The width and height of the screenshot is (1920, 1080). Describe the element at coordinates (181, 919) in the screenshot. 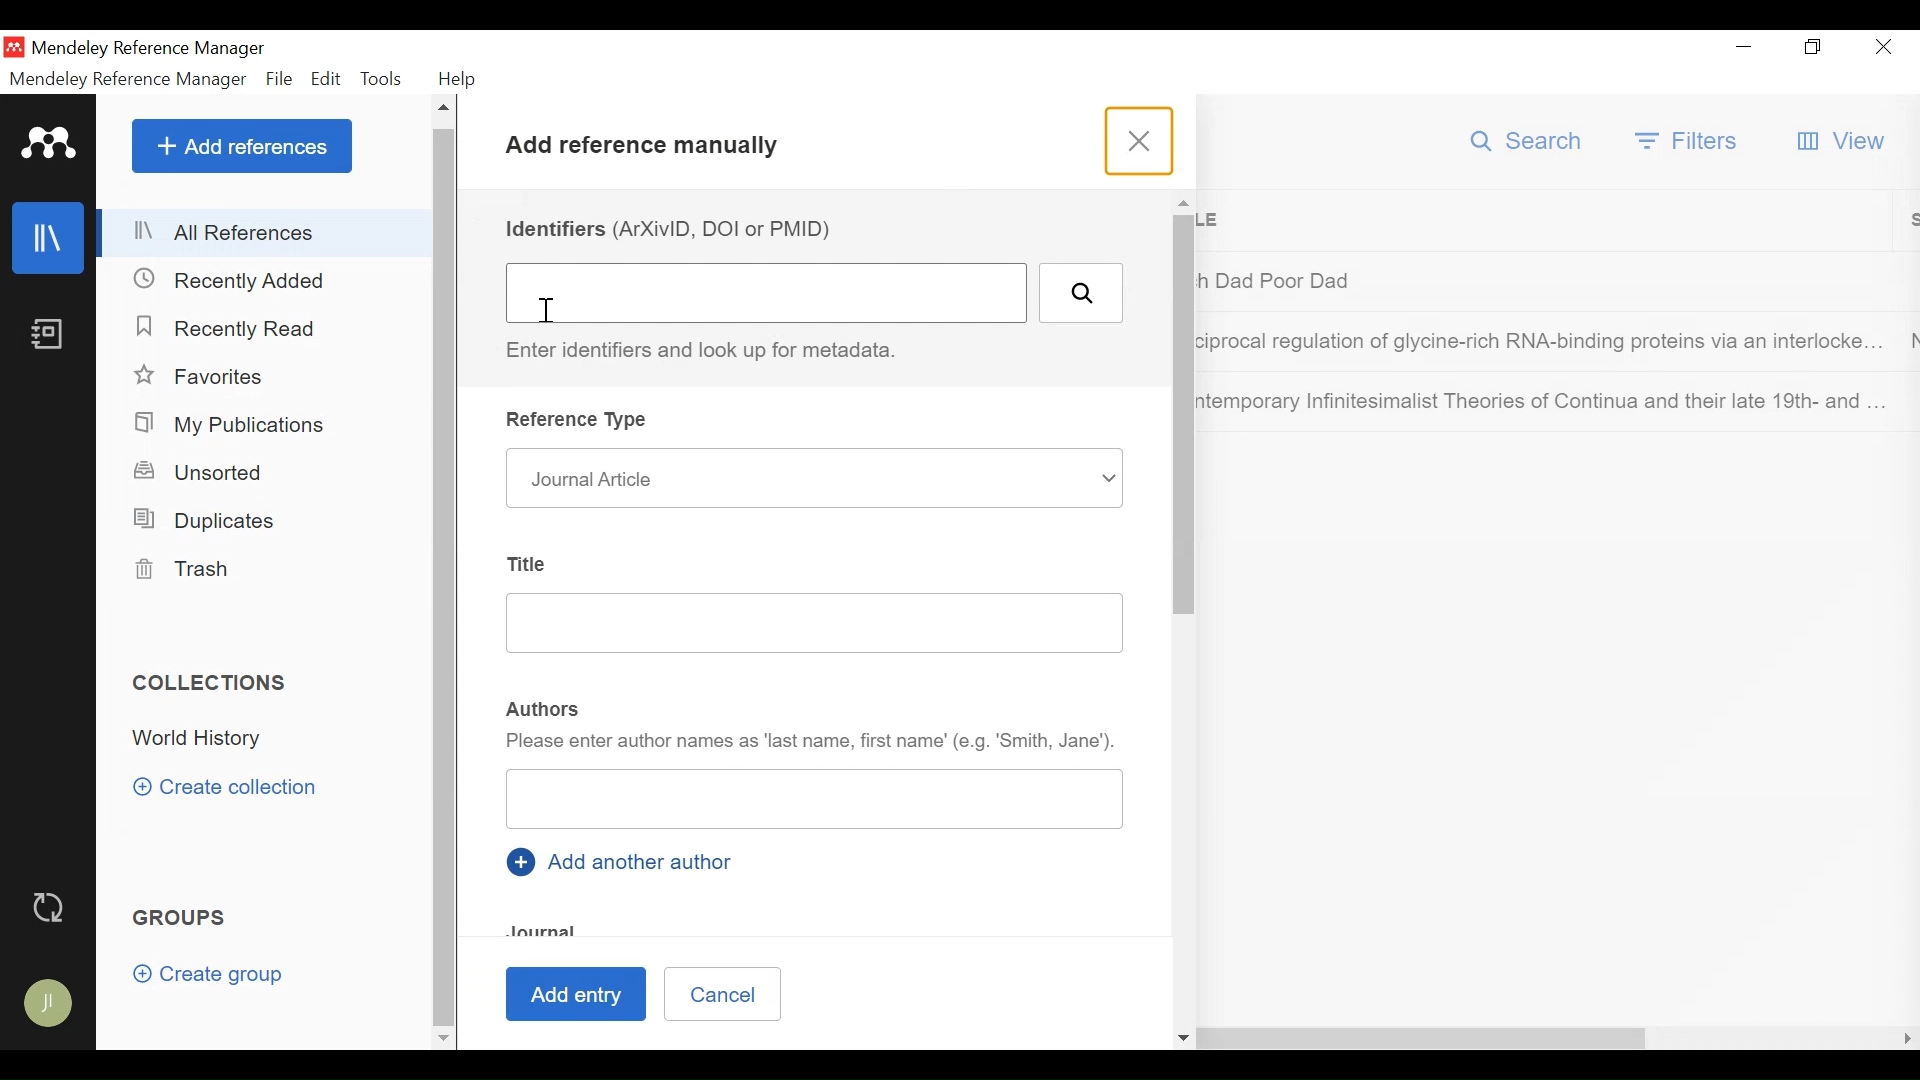

I see `Groups ` at that location.